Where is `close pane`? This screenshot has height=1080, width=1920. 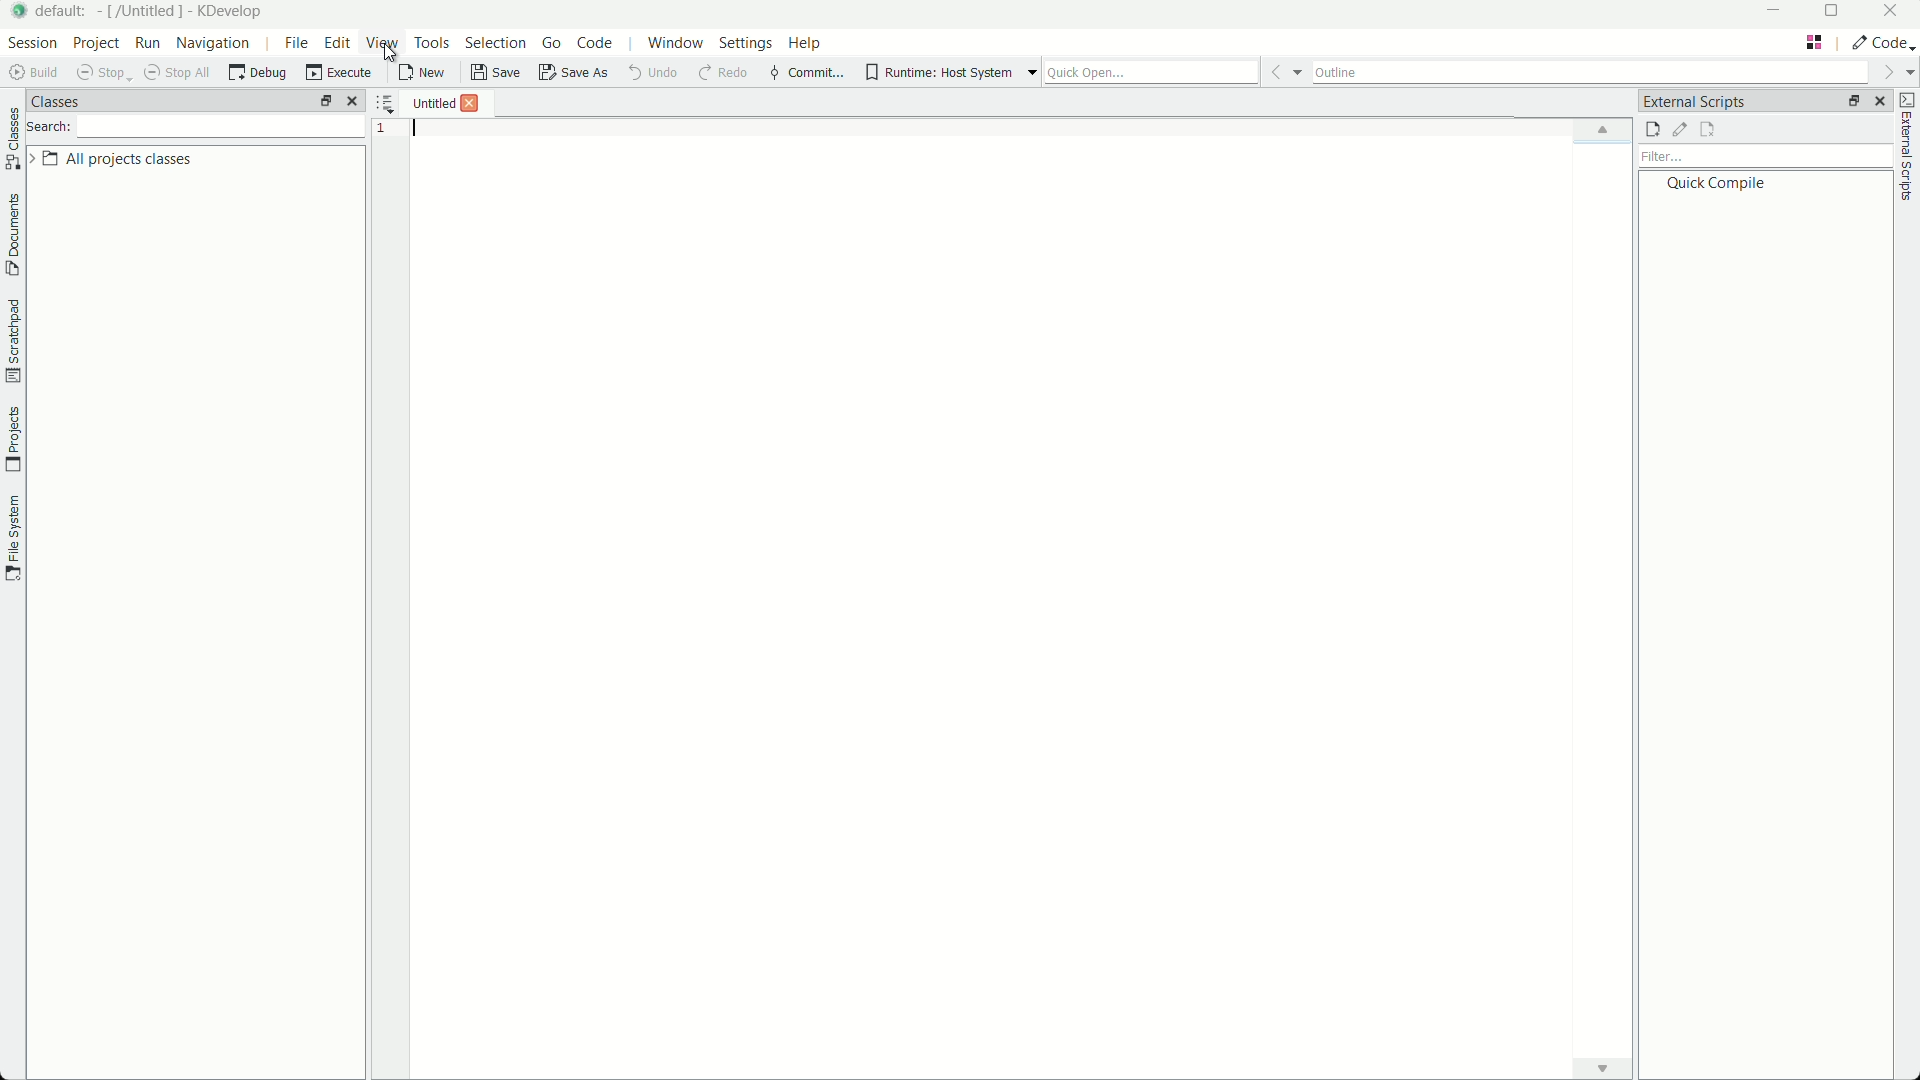
close pane is located at coordinates (1882, 101).